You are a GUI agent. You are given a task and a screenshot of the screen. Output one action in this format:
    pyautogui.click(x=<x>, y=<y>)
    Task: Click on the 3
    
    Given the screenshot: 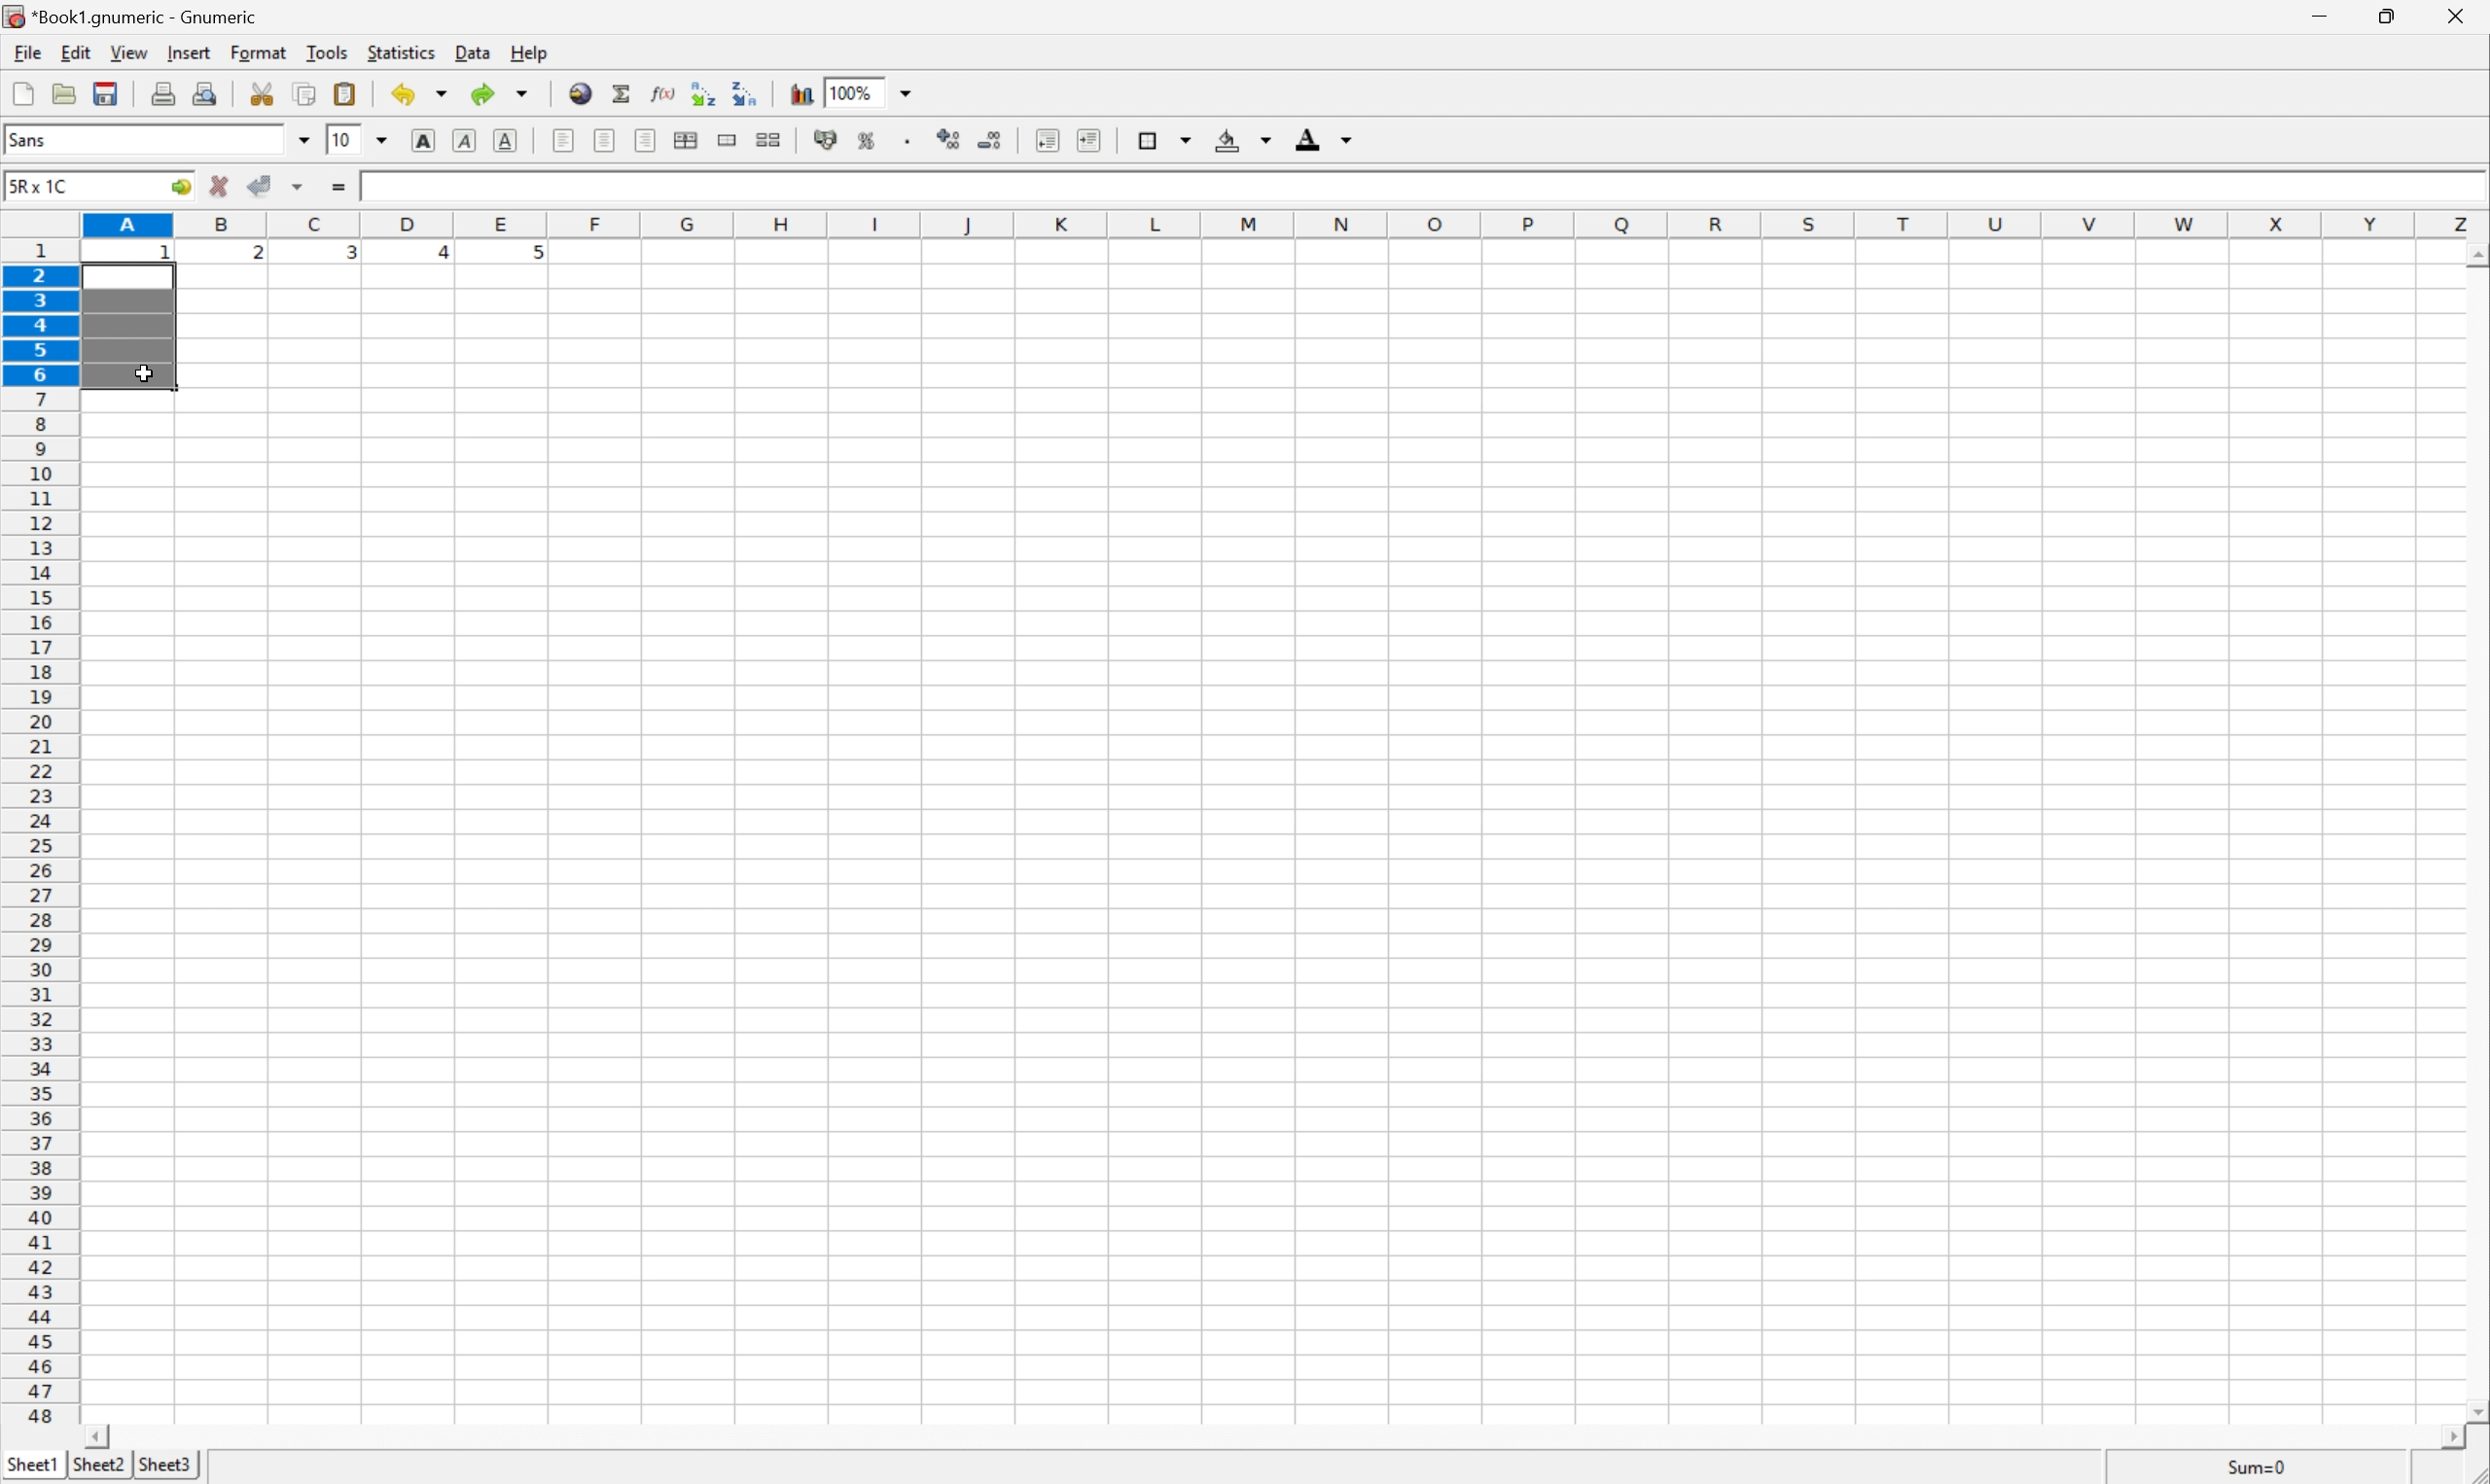 What is the action you would take?
    pyautogui.click(x=350, y=257)
    